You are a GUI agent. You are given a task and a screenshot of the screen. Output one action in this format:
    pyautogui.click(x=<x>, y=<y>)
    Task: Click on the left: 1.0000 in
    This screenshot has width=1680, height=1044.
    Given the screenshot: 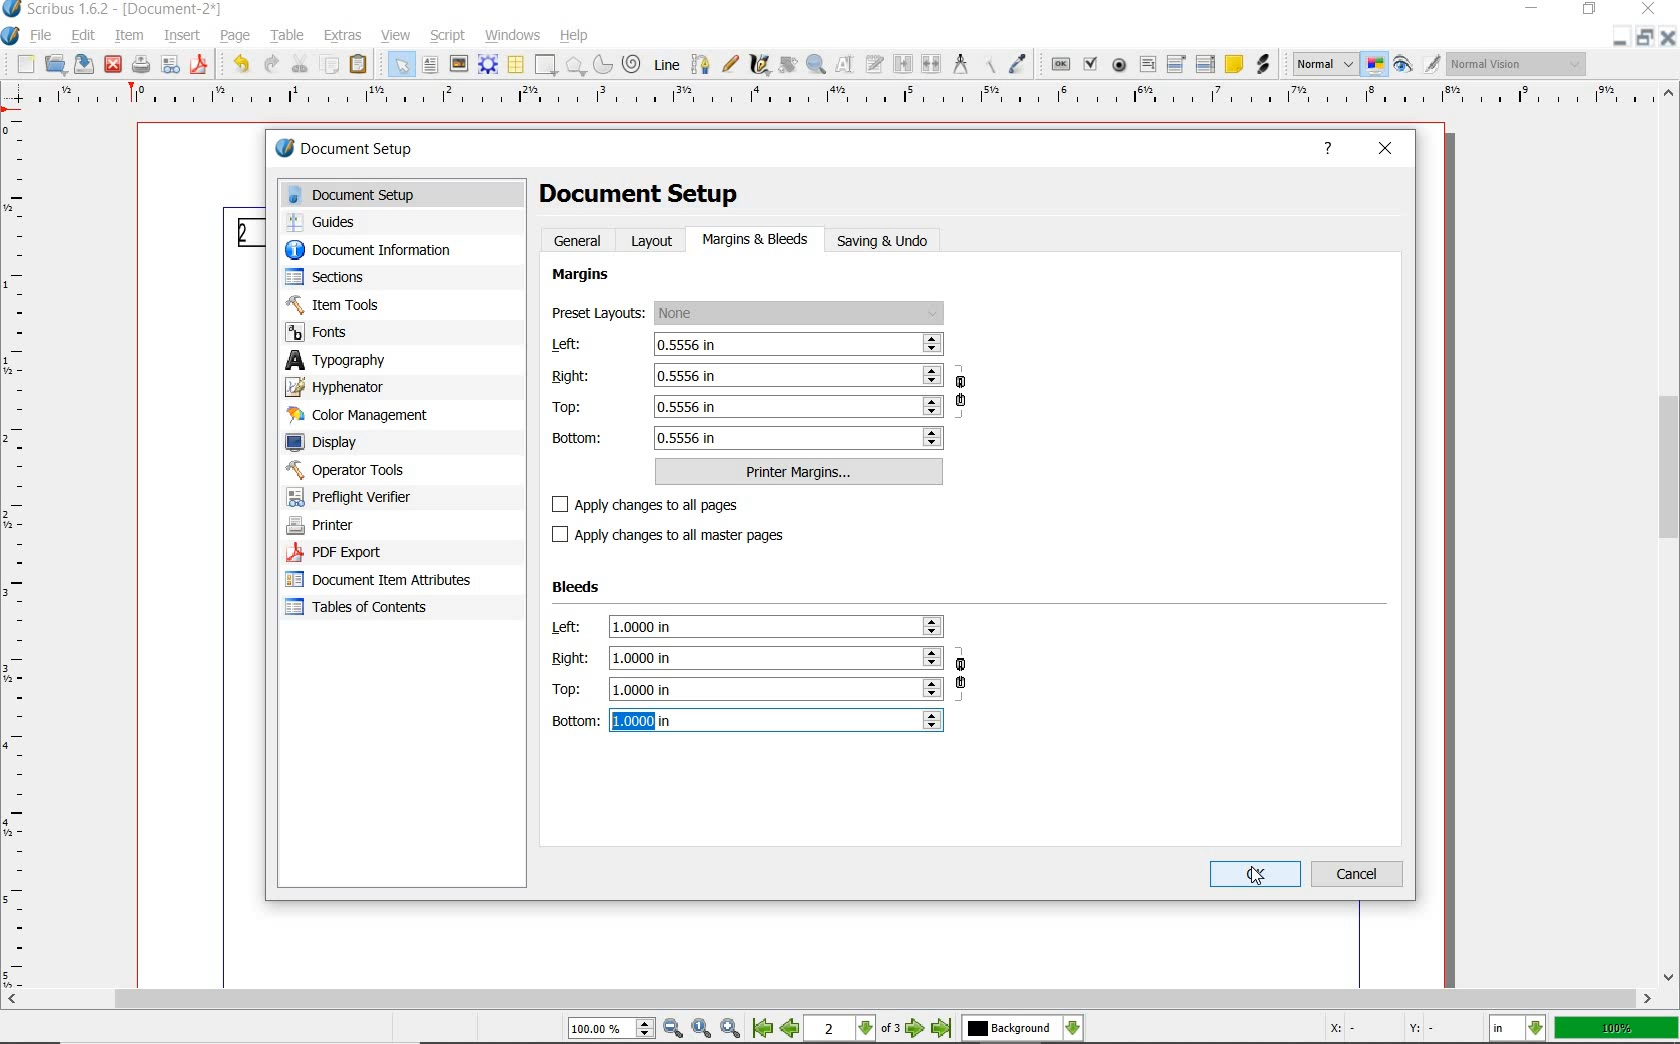 What is the action you would take?
    pyautogui.click(x=747, y=627)
    